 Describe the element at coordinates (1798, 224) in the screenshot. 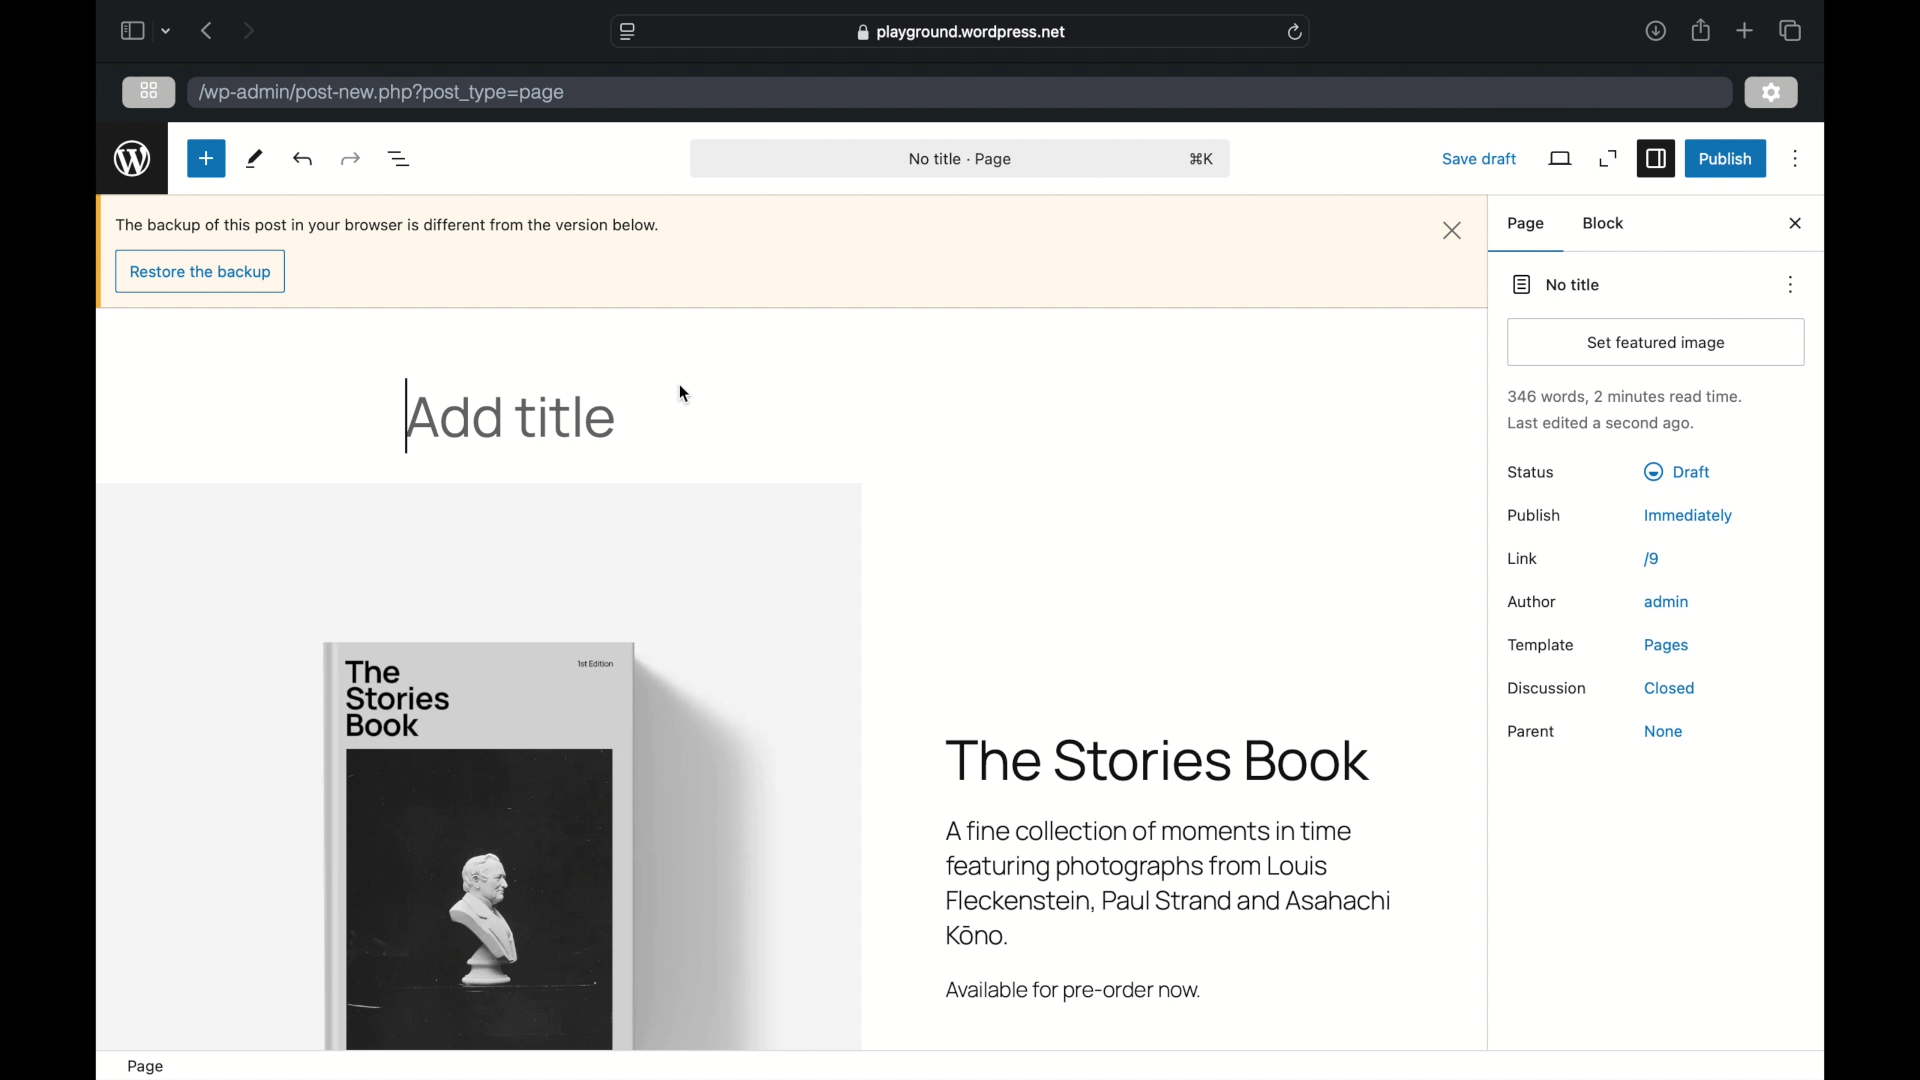

I see `close` at that location.